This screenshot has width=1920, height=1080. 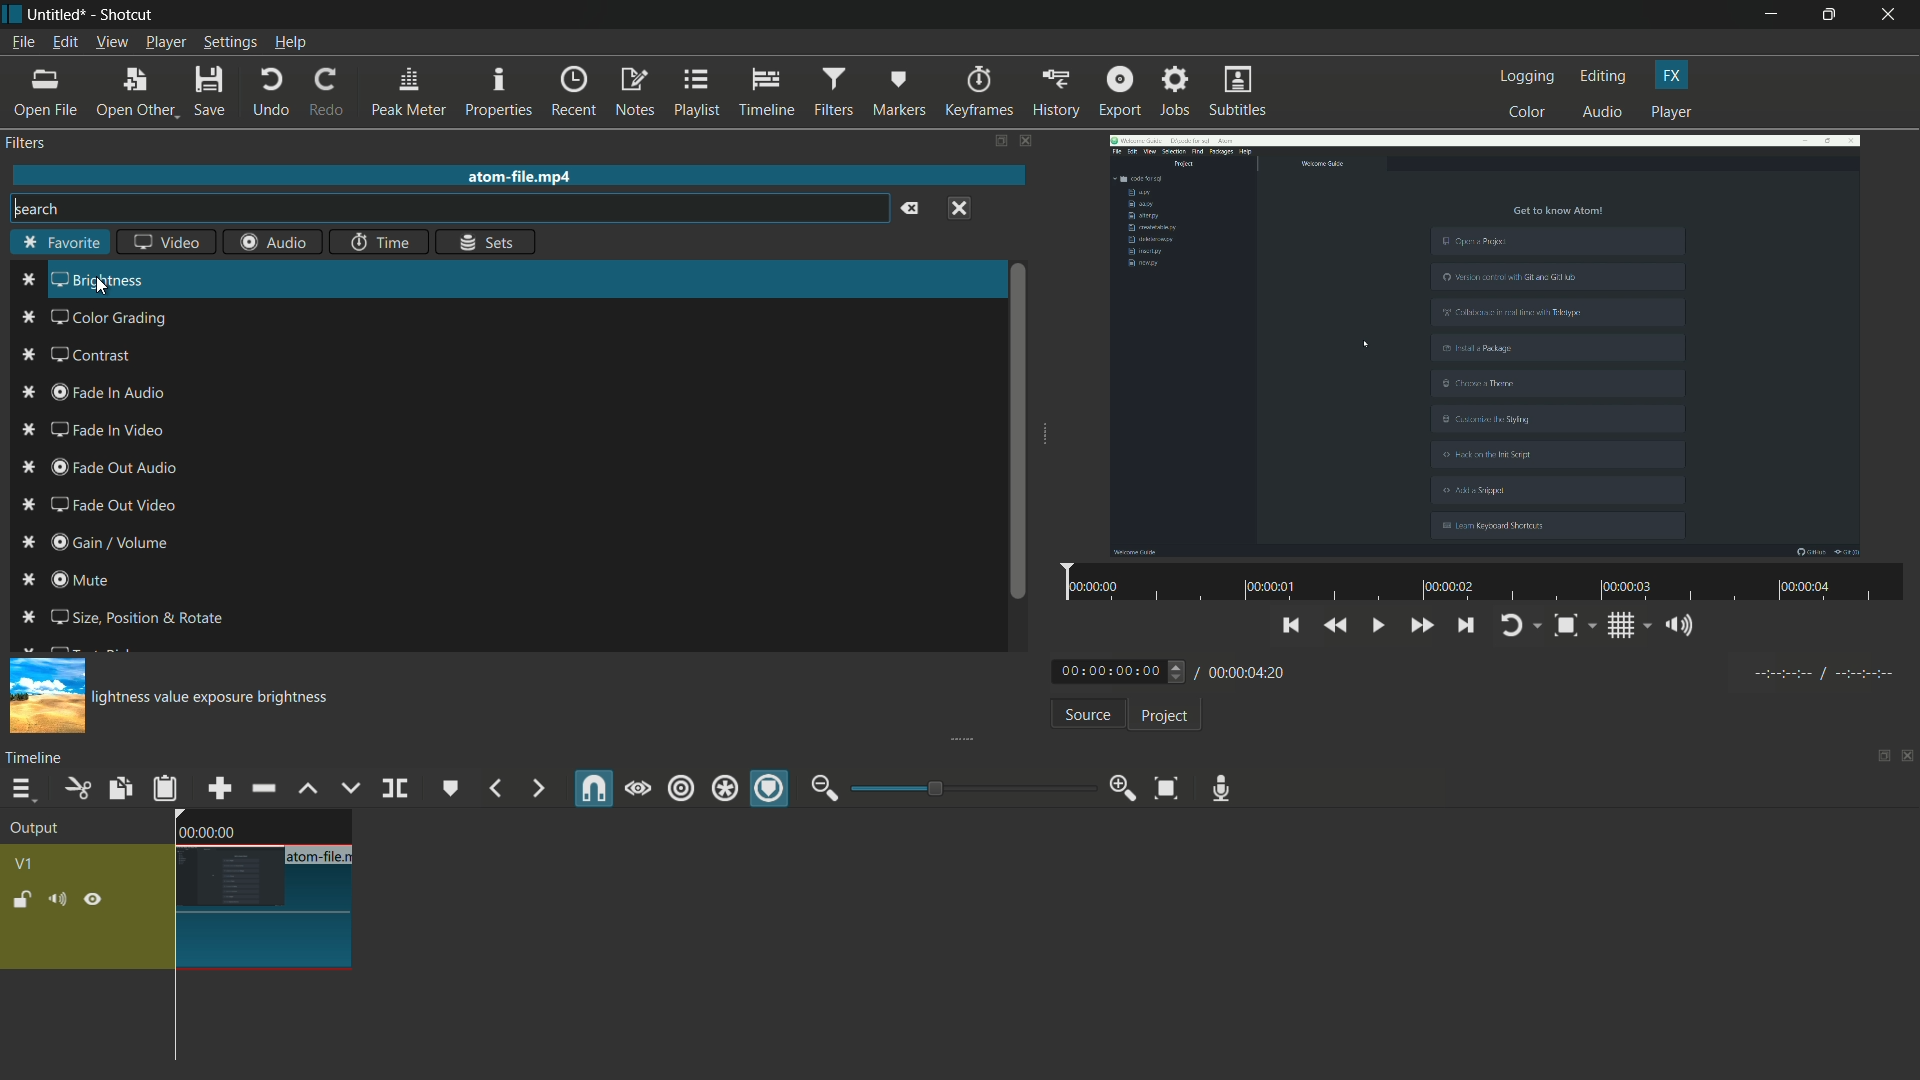 What do you see at coordinates (76, 788) in the screenshot?
I see `cut` at bounding box center [76, 788].